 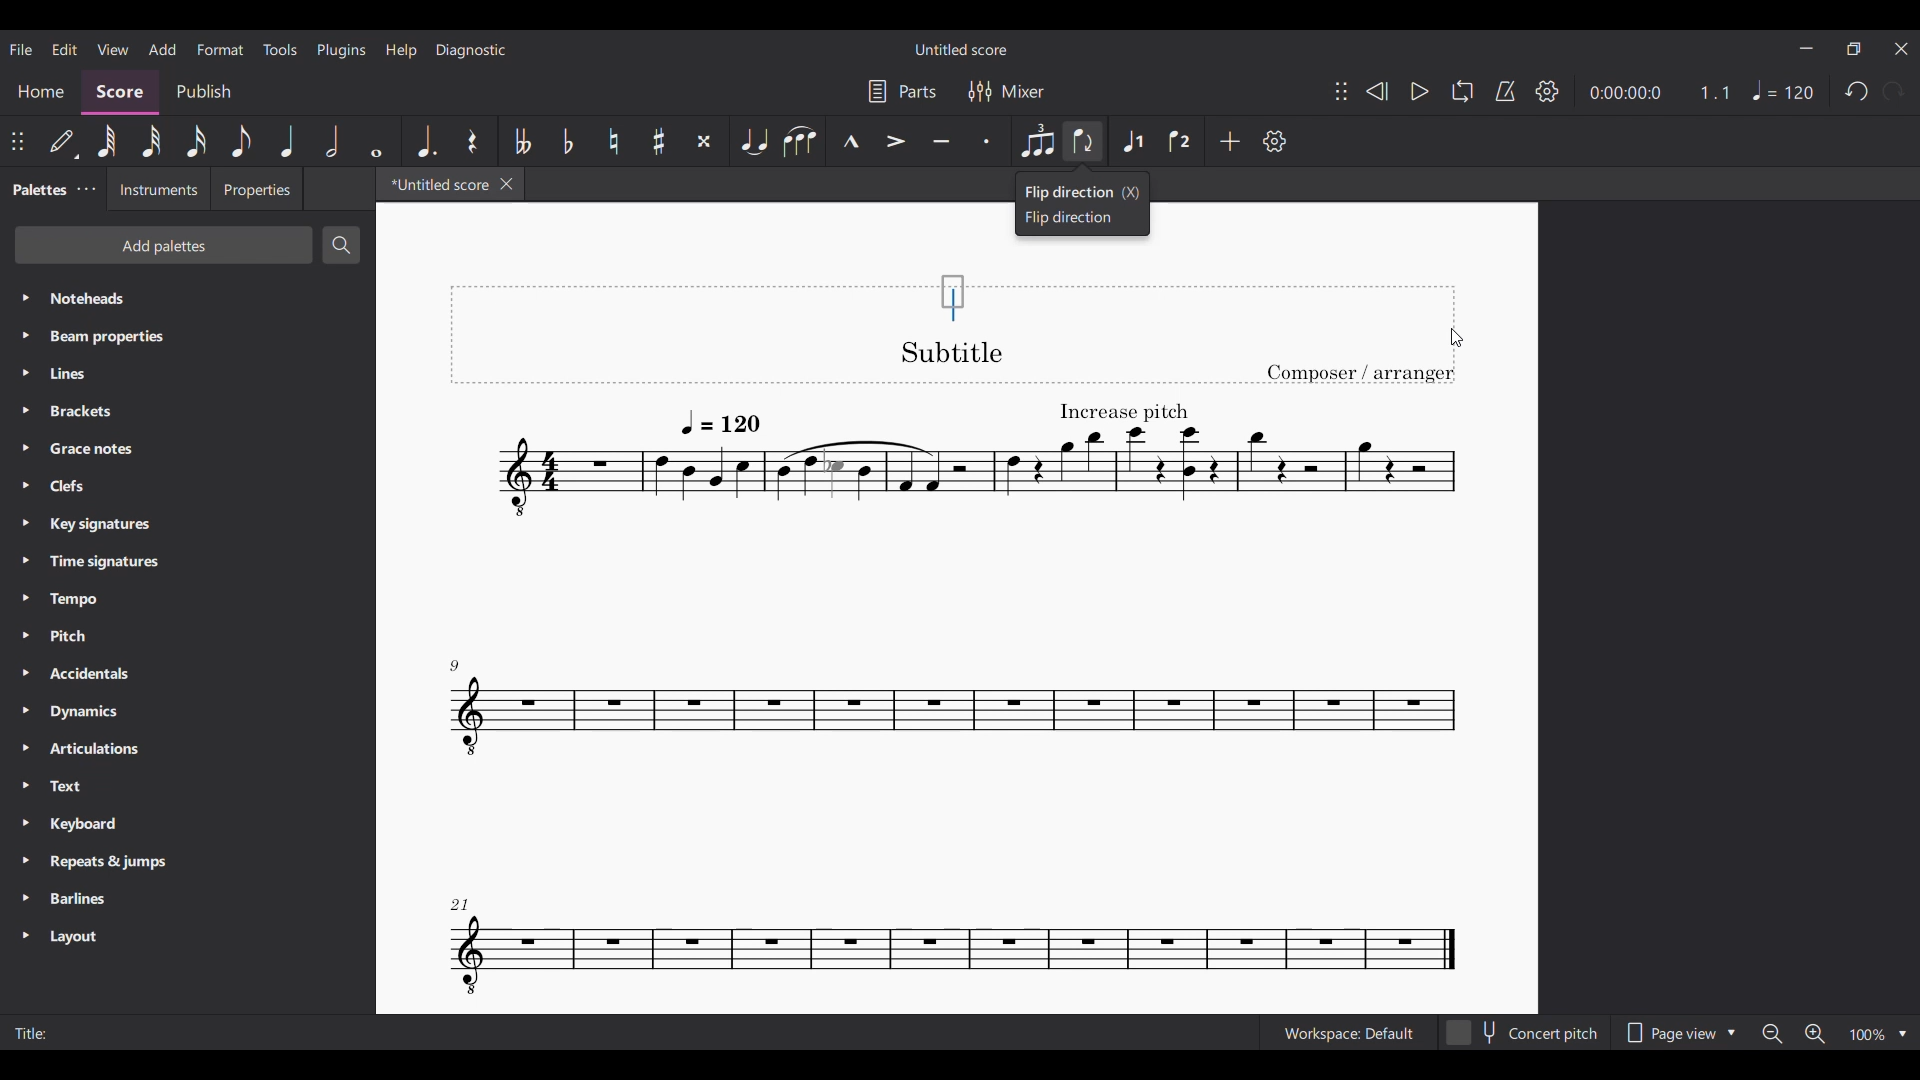 I want to click on Page view options, so click(x=1677, y=1032).